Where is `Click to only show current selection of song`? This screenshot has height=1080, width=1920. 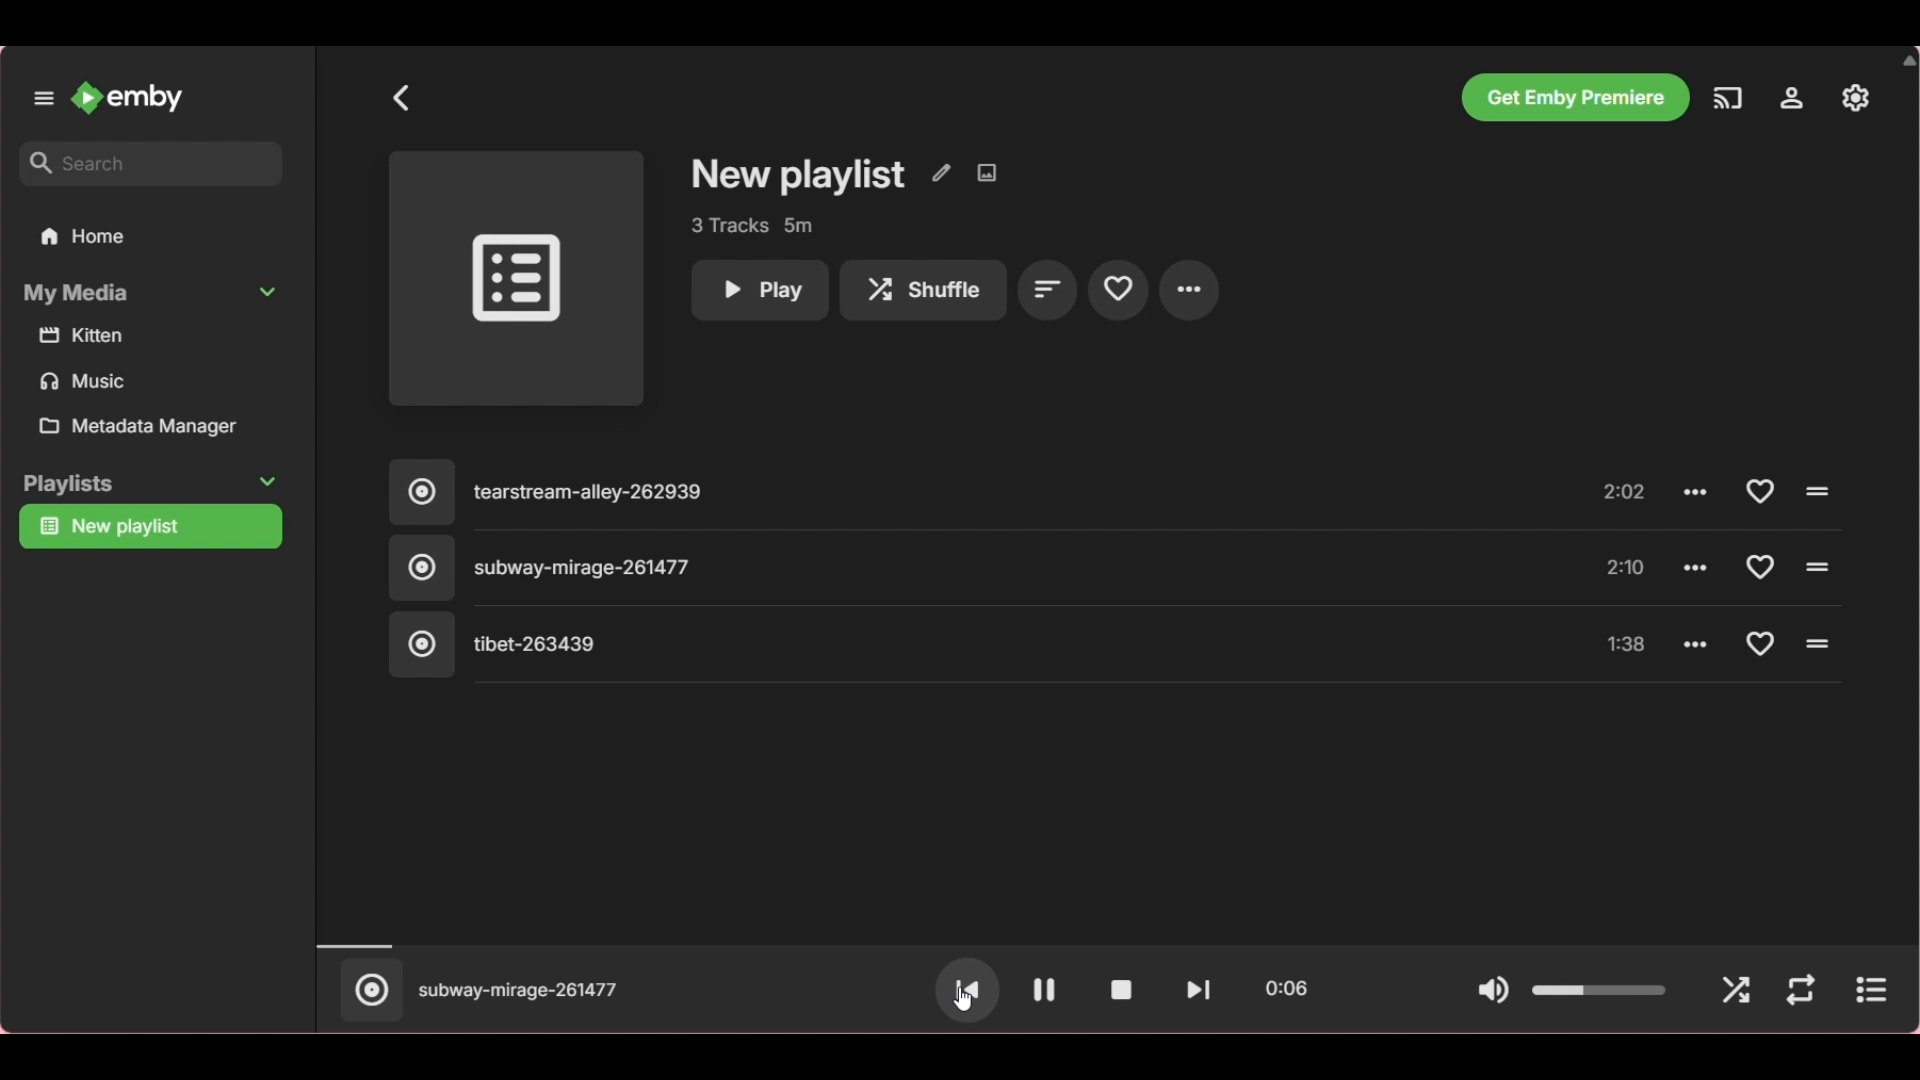
Click to only show current selection of song is located at coordinates (369, 990).